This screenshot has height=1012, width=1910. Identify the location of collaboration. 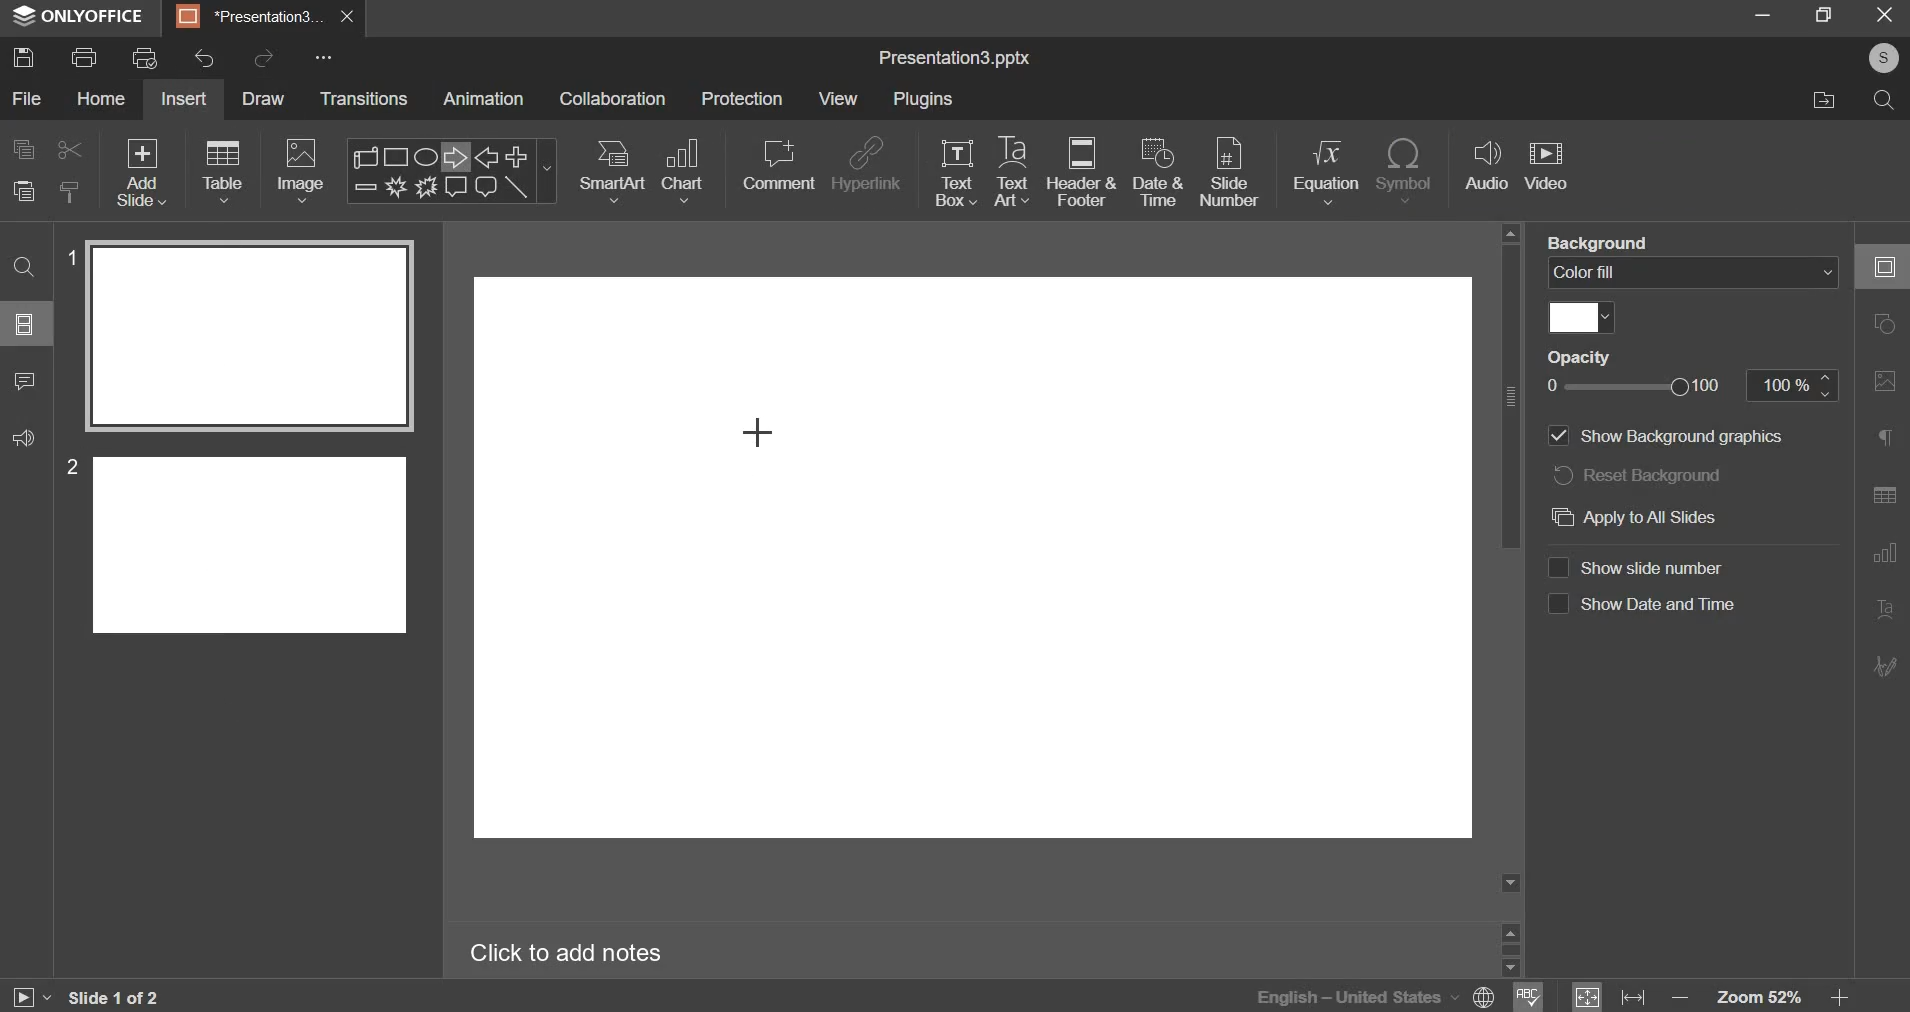
(613, 98).